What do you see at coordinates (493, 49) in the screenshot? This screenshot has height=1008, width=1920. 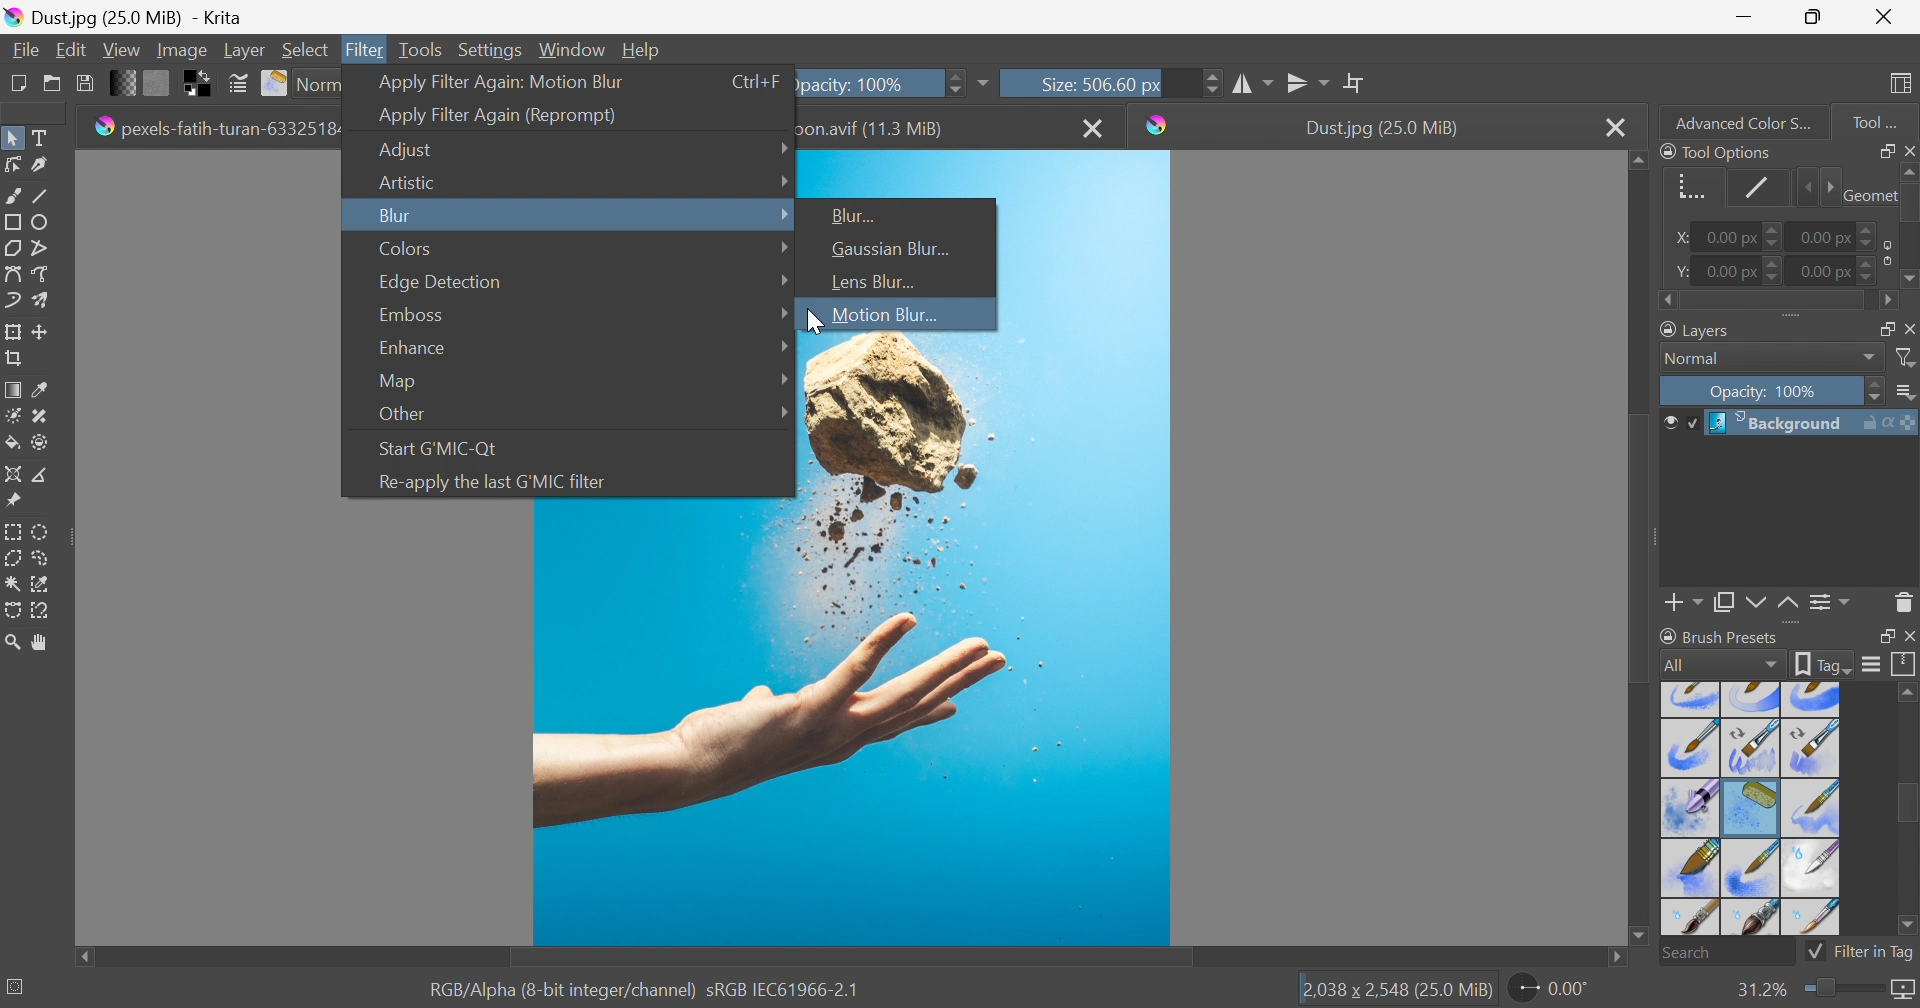 I see `Settings` at bounding box center [493, 49].